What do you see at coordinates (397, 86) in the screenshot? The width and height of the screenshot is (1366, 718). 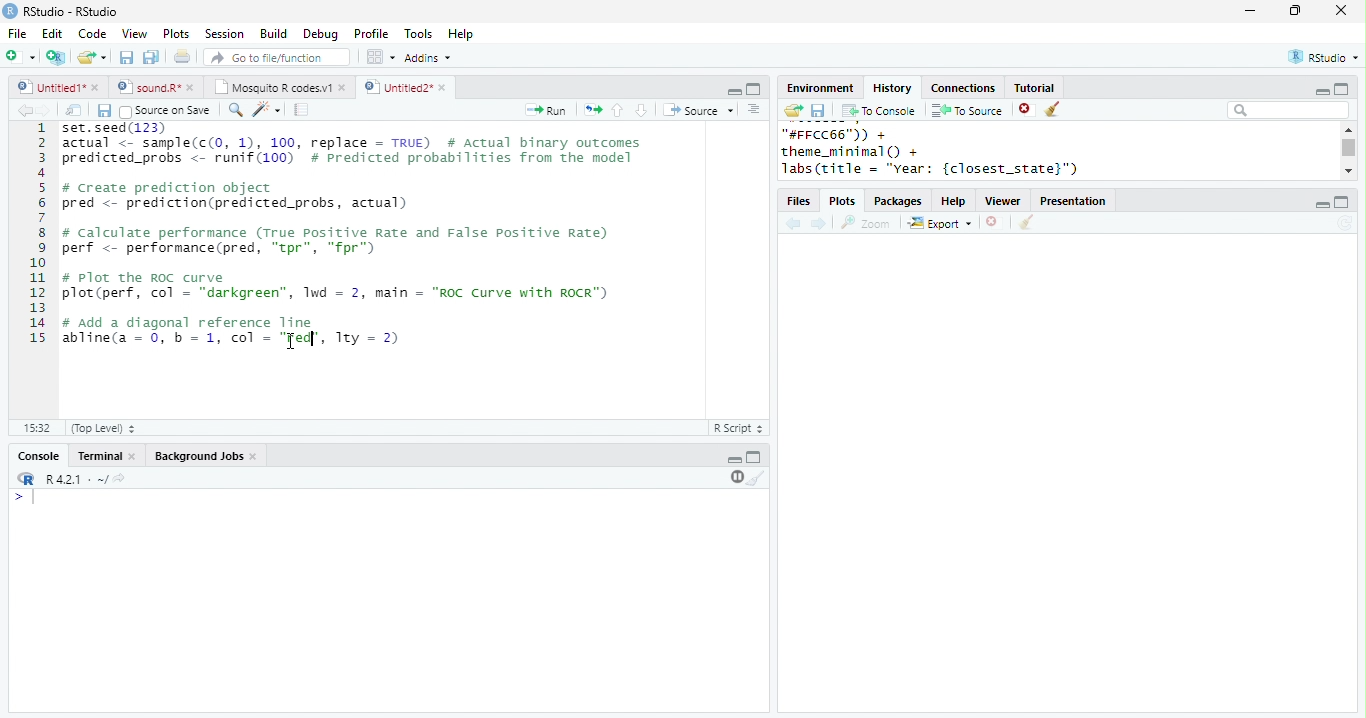 I see `Untitled 2` at bounding box center [397, 86].